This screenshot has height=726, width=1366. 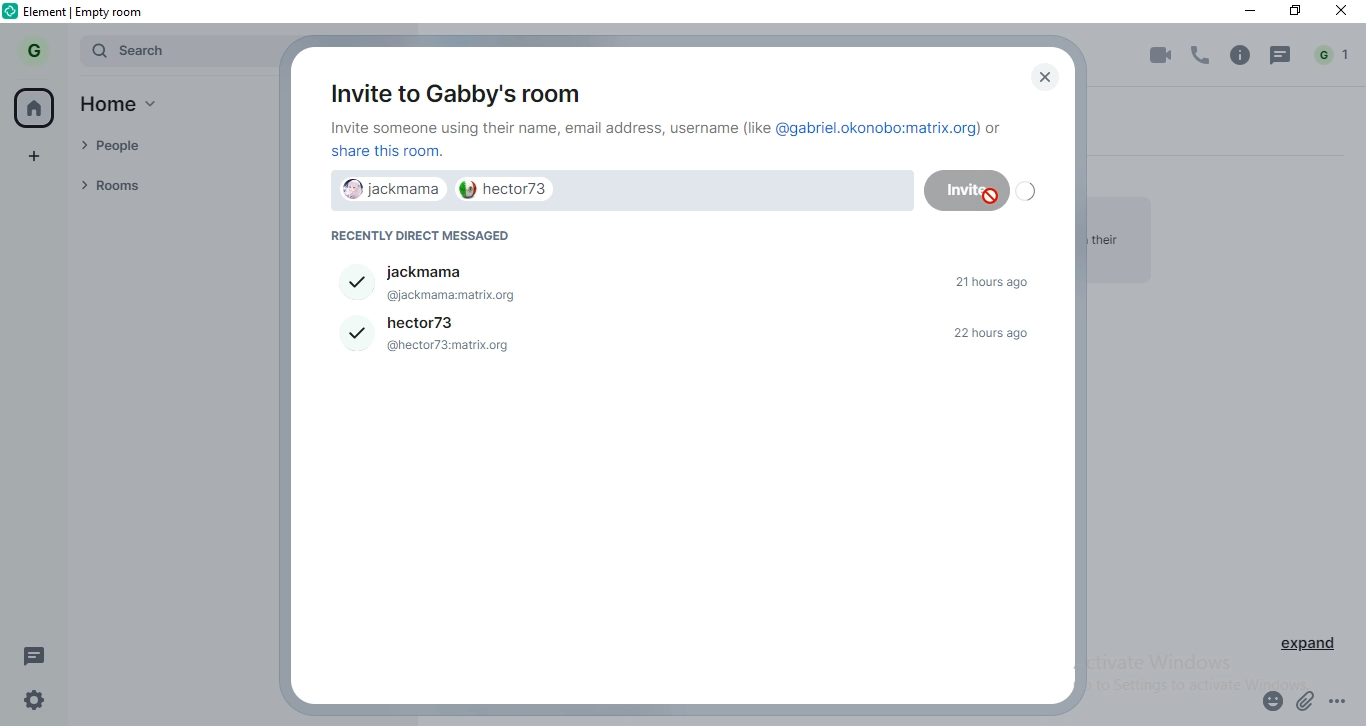 I want to click on minimise, so click(x=1243, y=11).